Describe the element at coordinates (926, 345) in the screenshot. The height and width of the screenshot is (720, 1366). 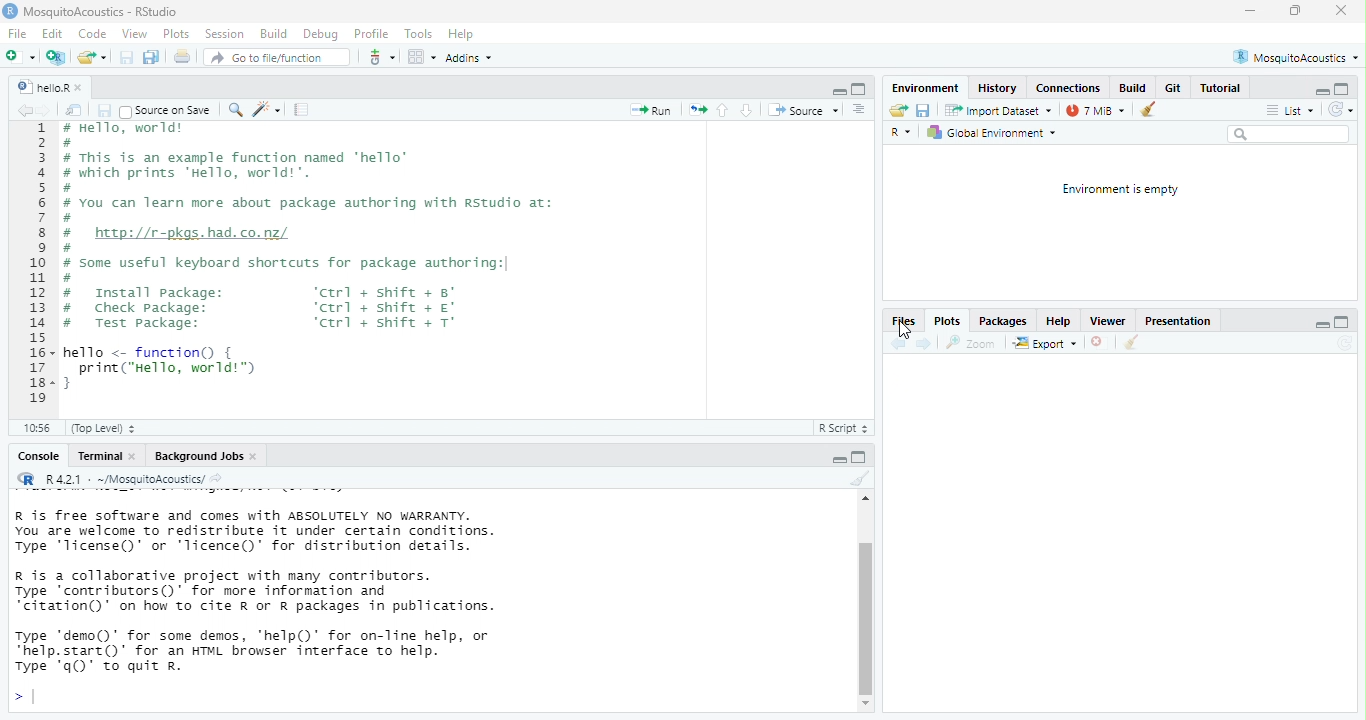
I see `go forward` at that location.